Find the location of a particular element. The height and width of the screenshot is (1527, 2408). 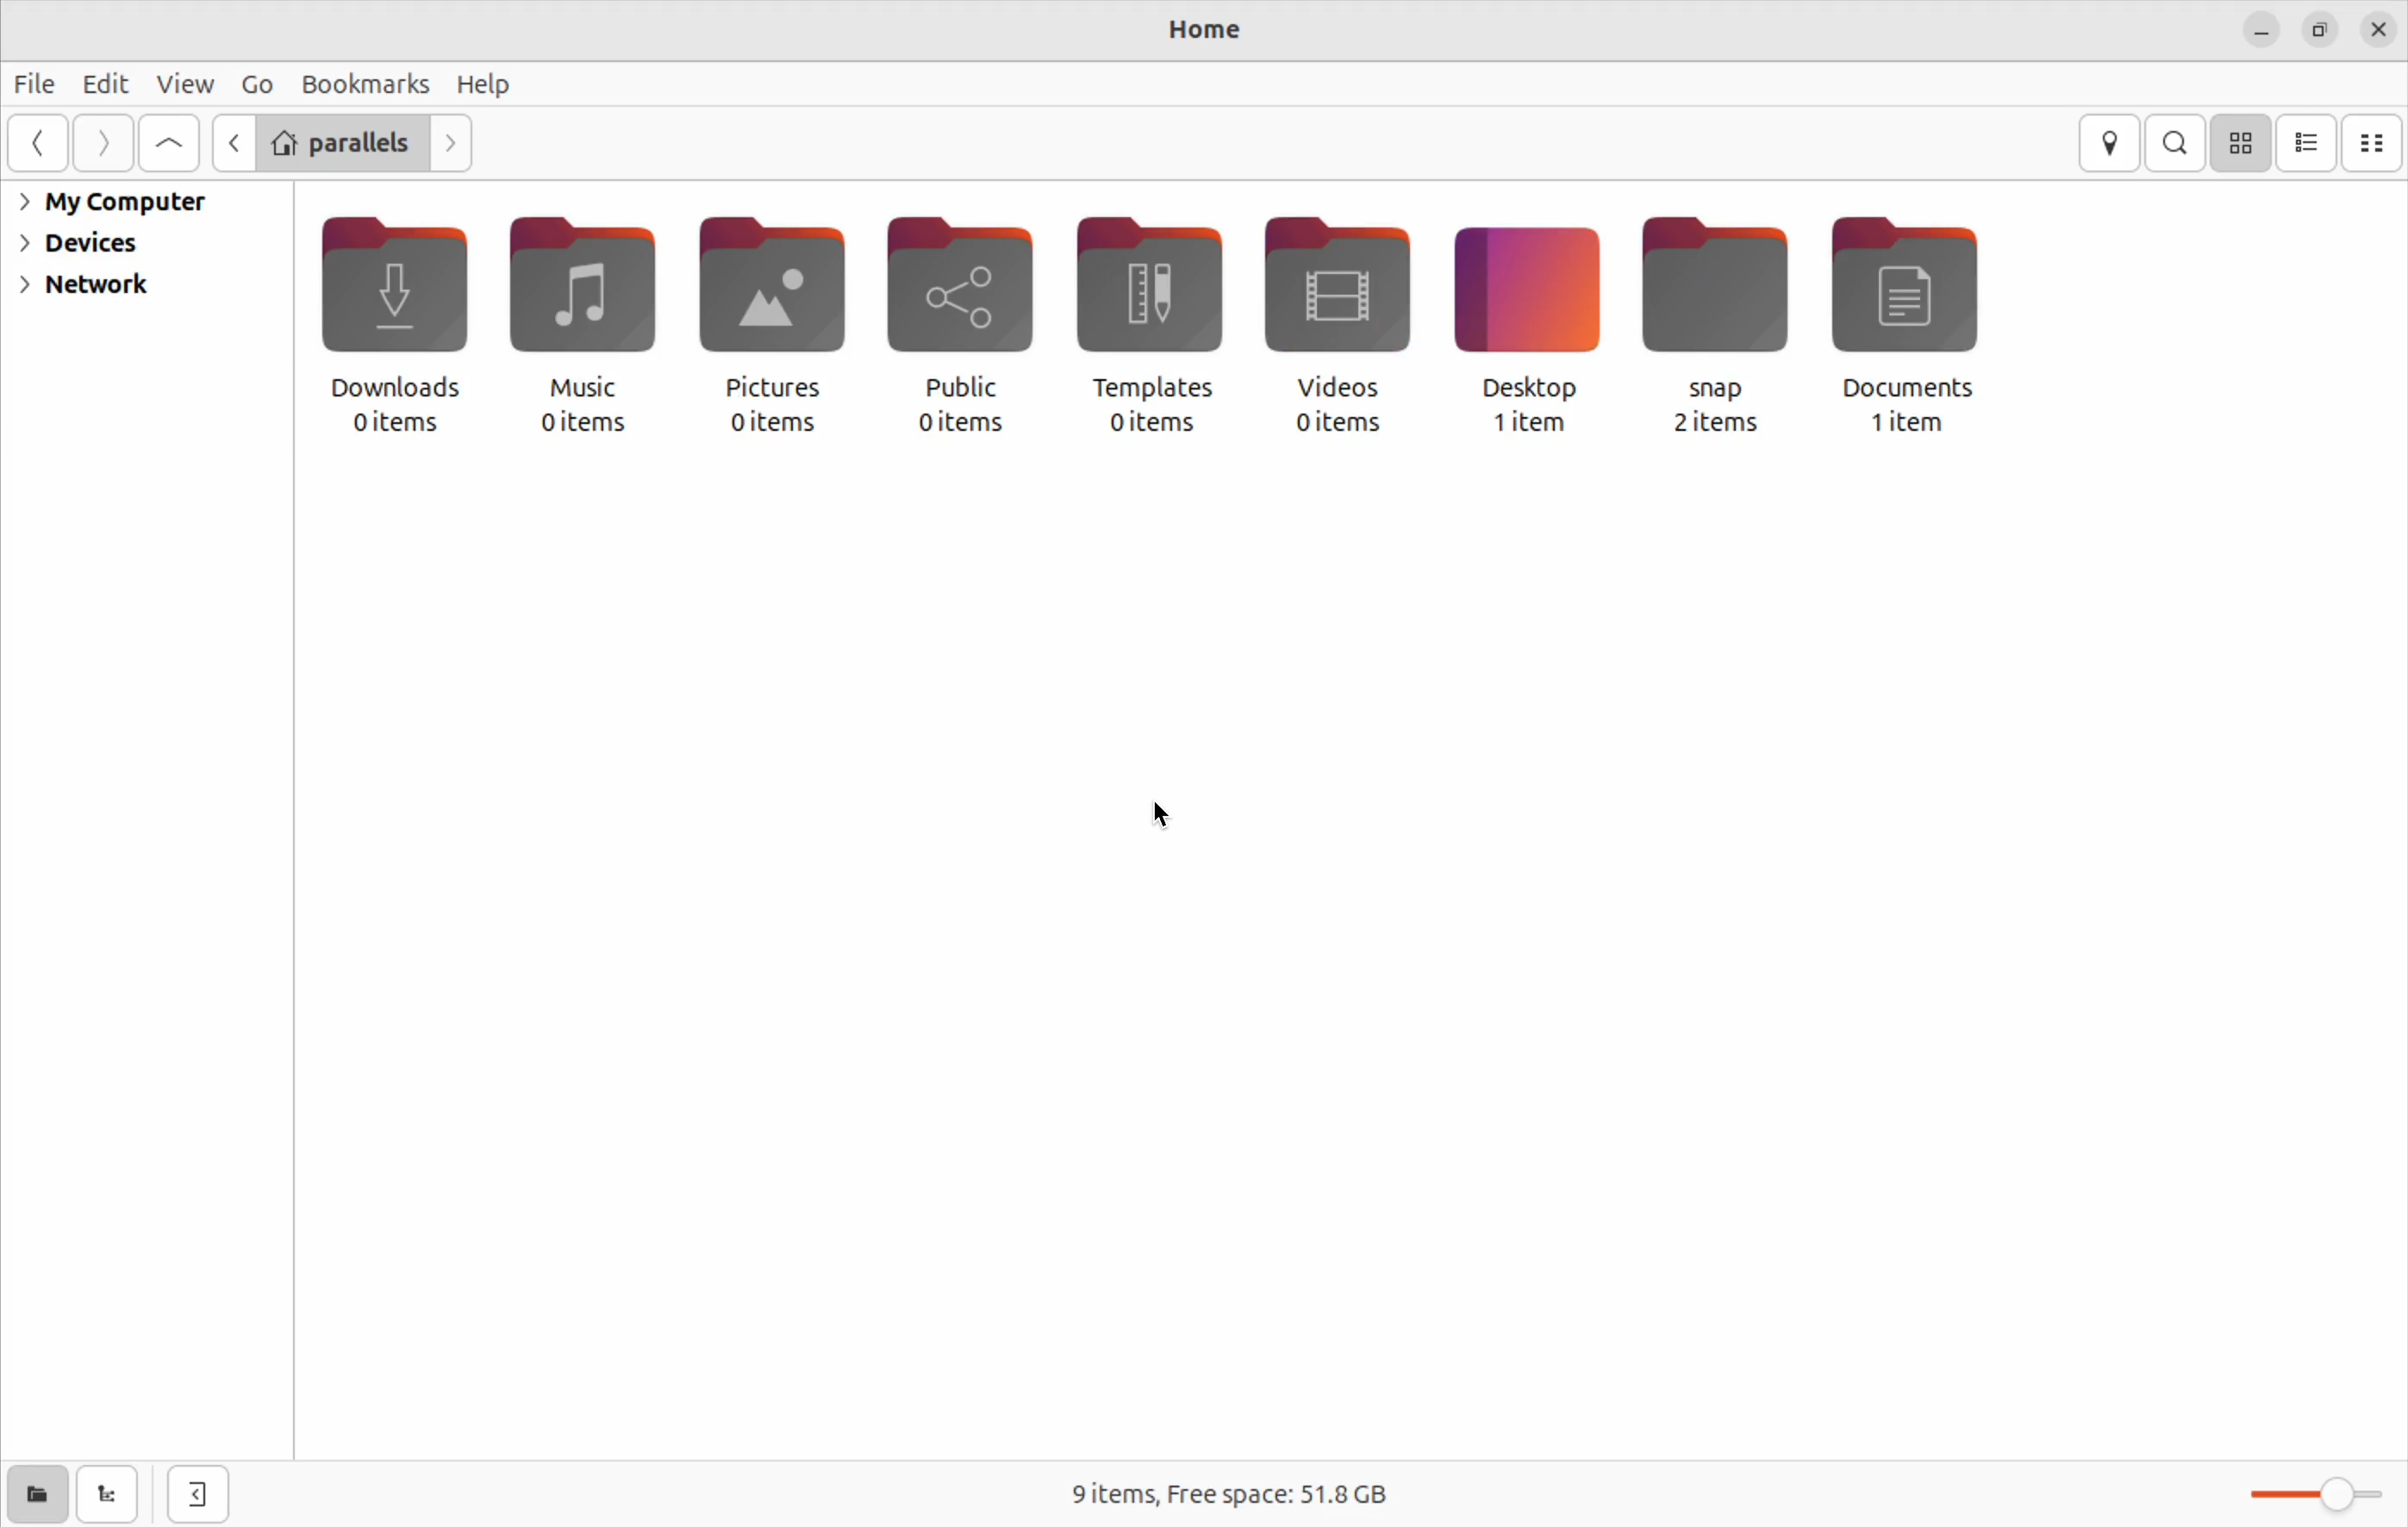

files is located at coordinates (38, 84).